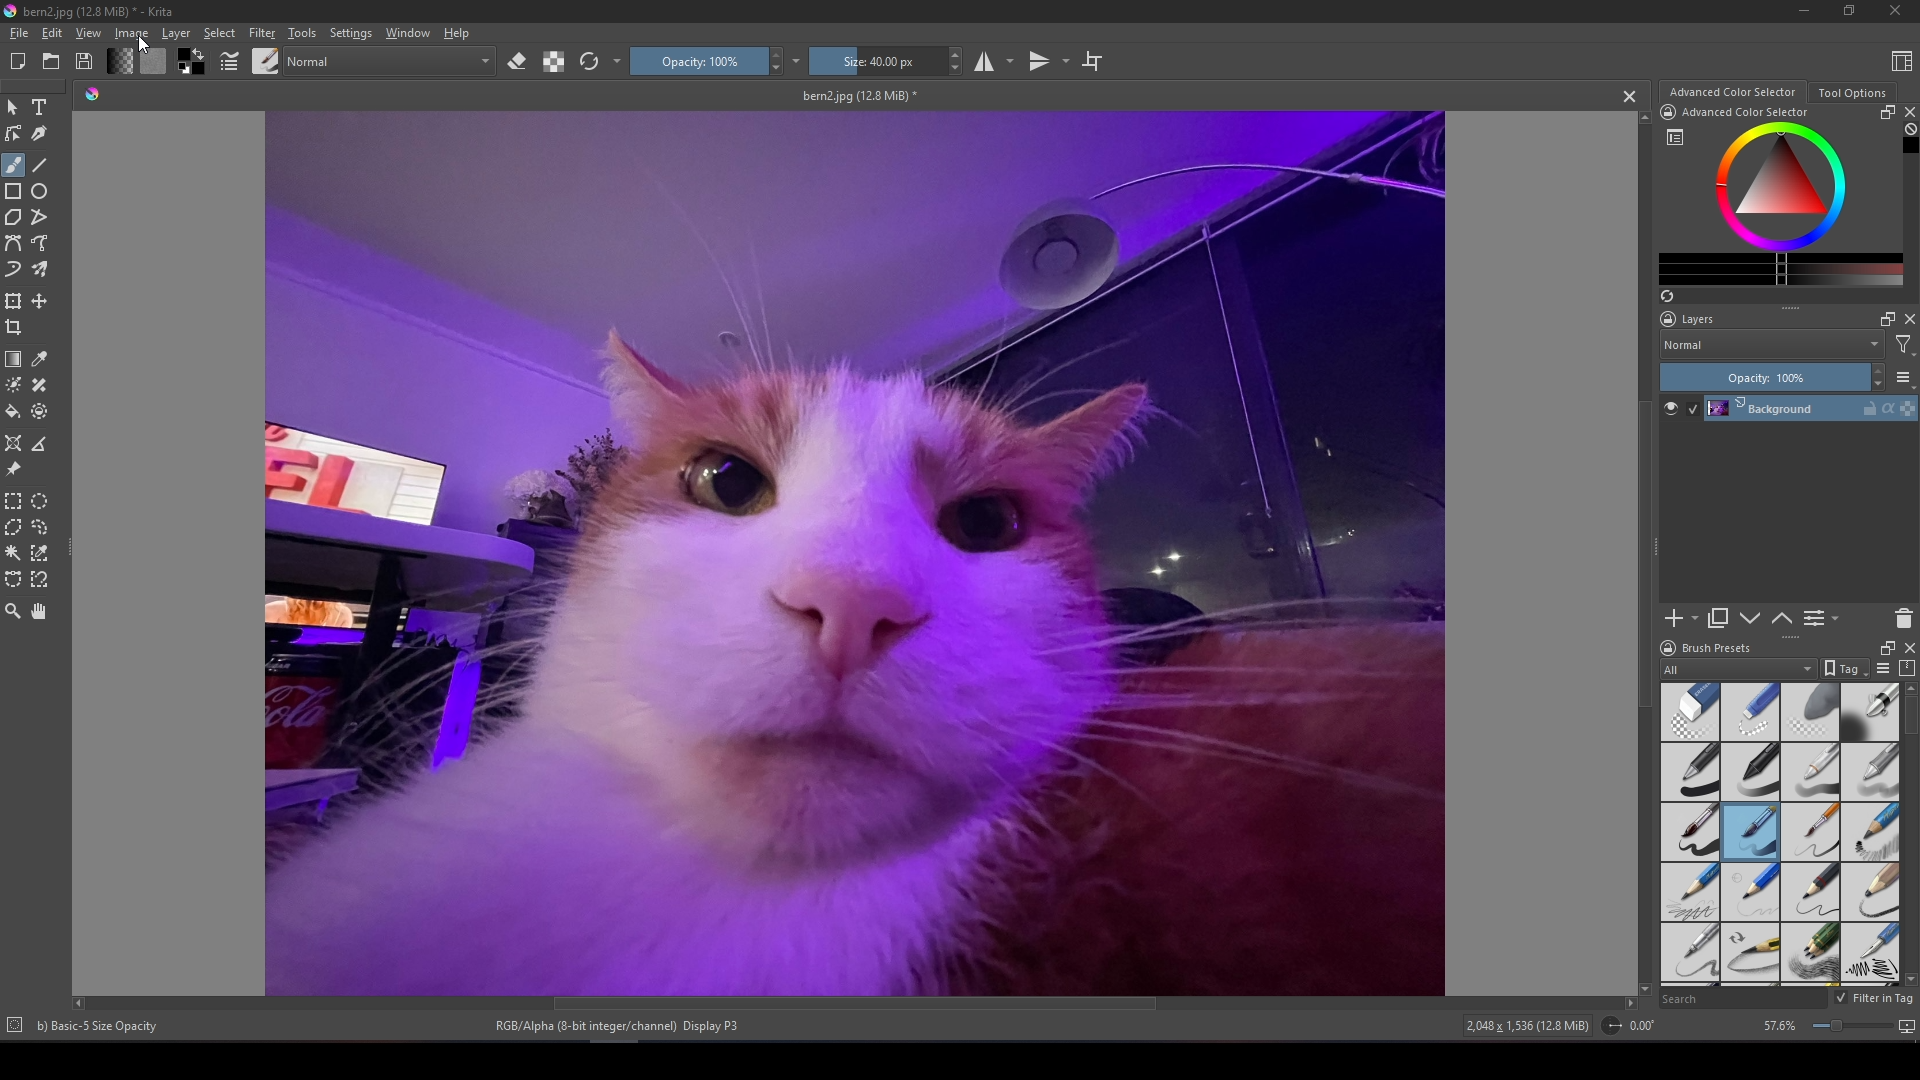 The image size is (1920, 1080). Describe the element at coordinates (193, 61) in the screenshot. I see `Set background bw` at that location.